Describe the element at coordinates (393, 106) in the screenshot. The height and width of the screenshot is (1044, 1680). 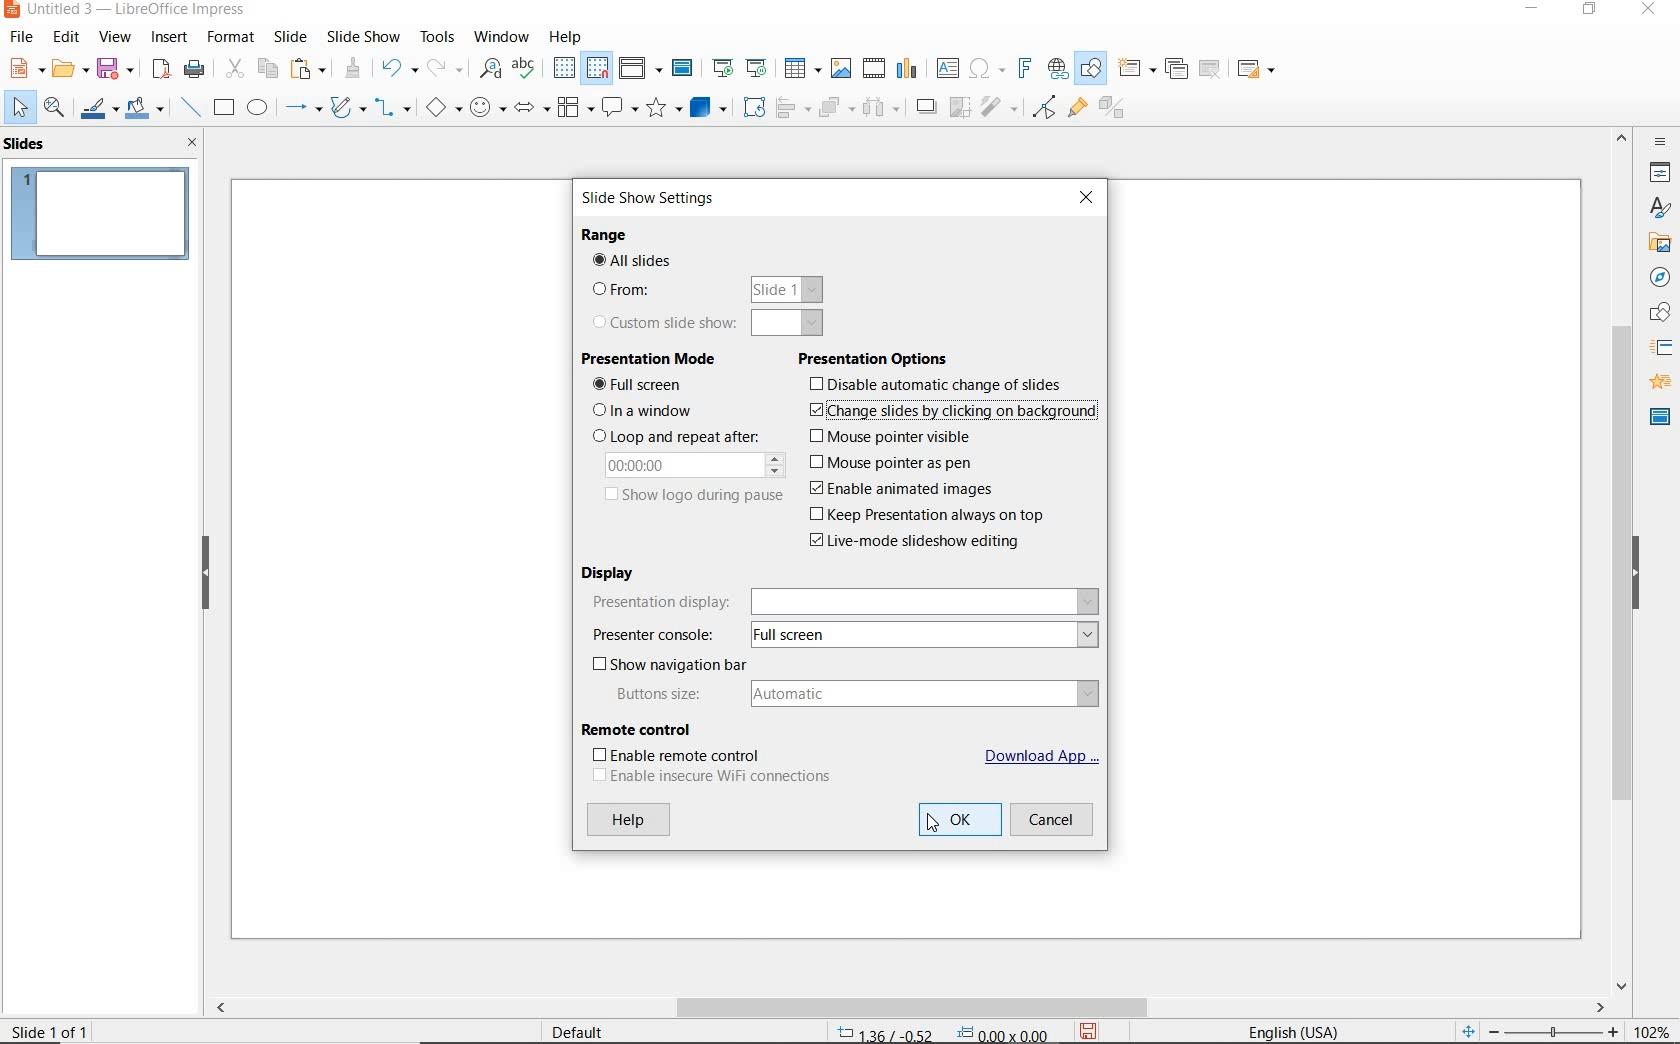
I see `CONNECTORS` at that location.